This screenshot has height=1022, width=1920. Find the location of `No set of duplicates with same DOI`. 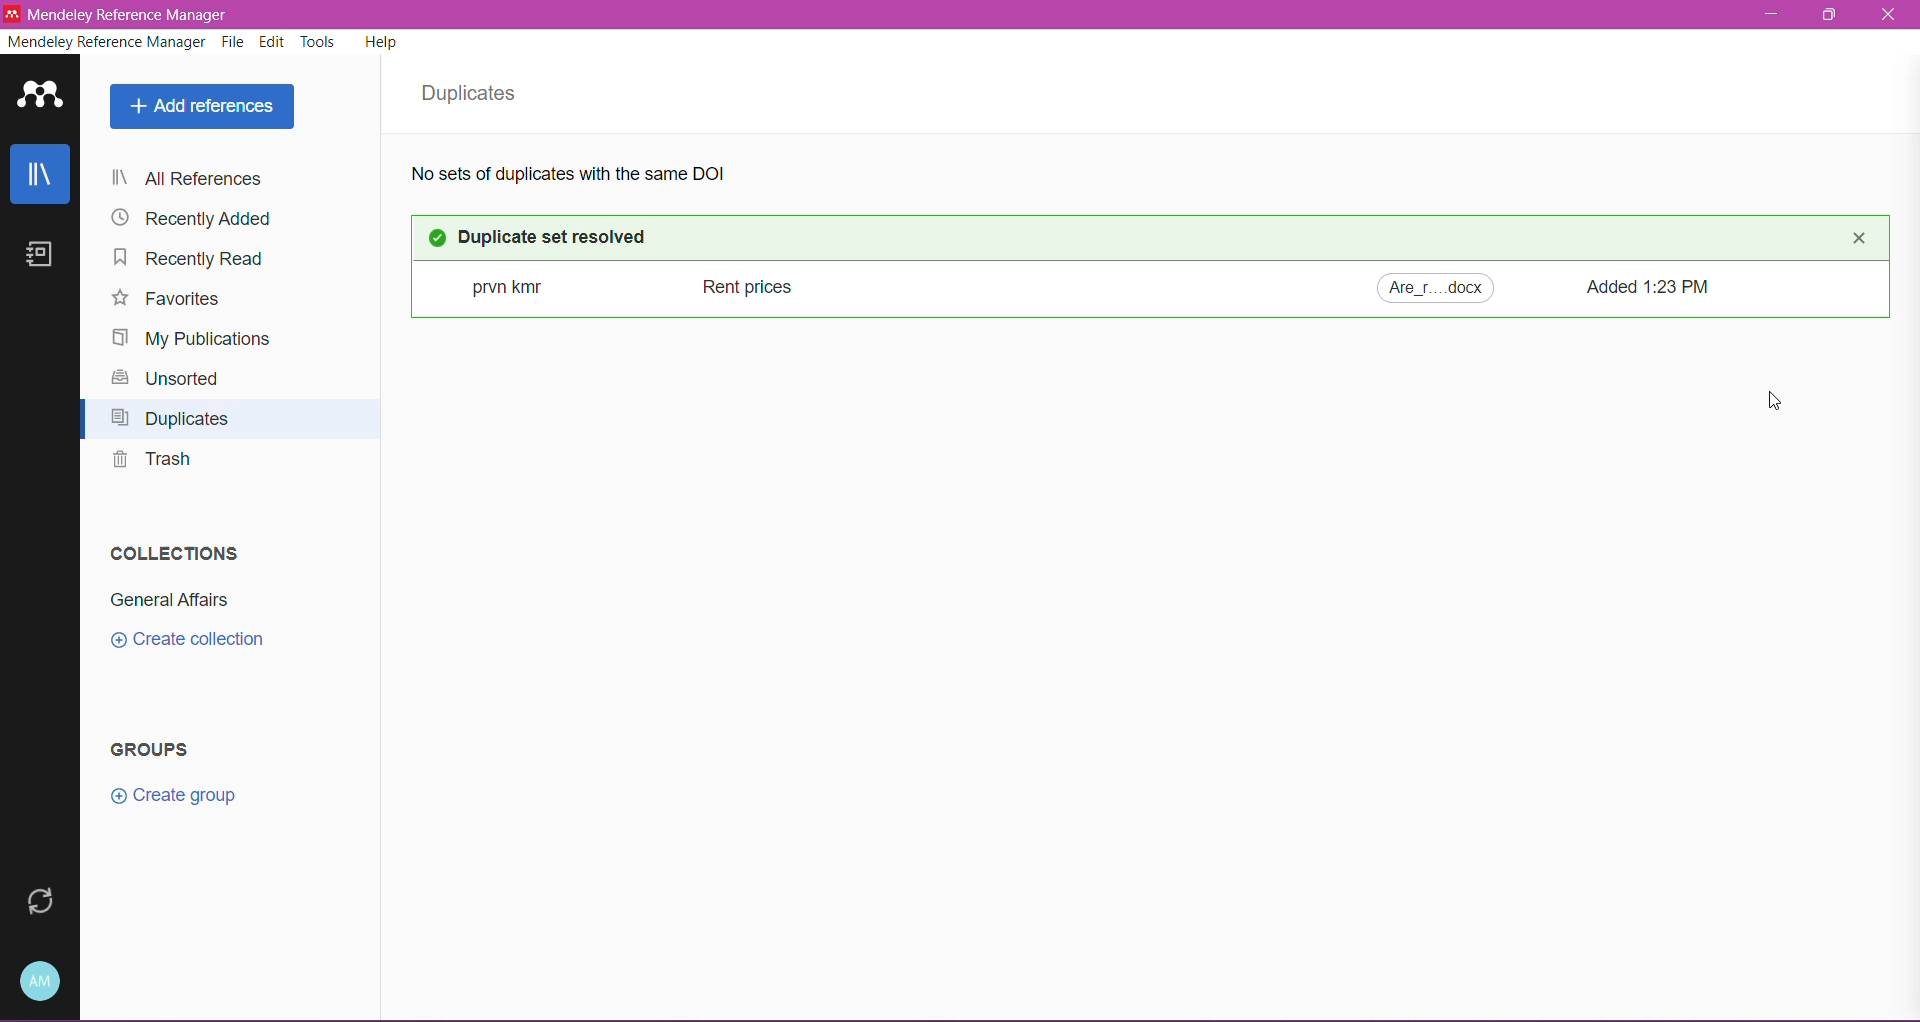

No set of duplicates with same DOI is located at coordinates (591, 174).